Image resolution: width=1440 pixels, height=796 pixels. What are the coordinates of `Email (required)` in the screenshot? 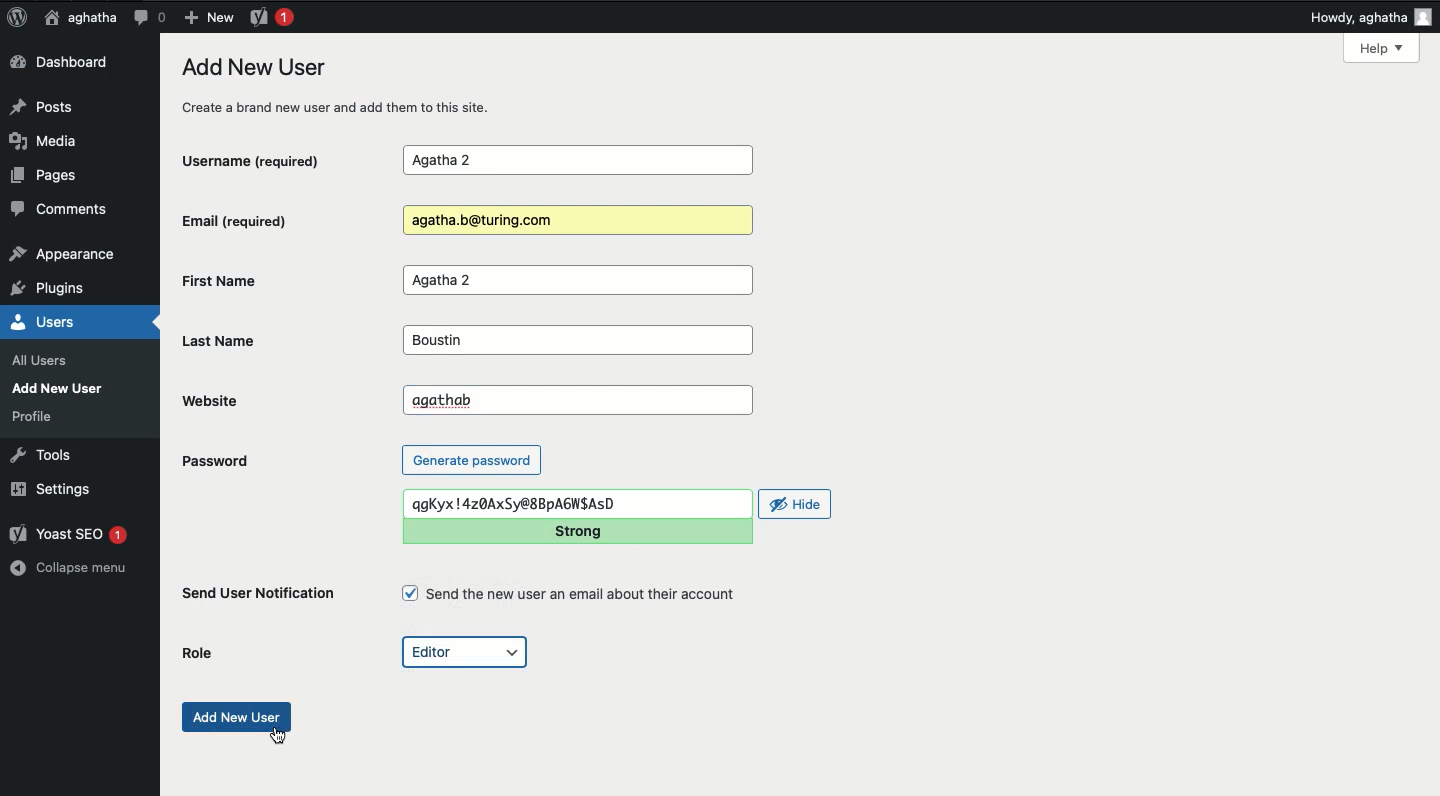 It's located at (269, 220).